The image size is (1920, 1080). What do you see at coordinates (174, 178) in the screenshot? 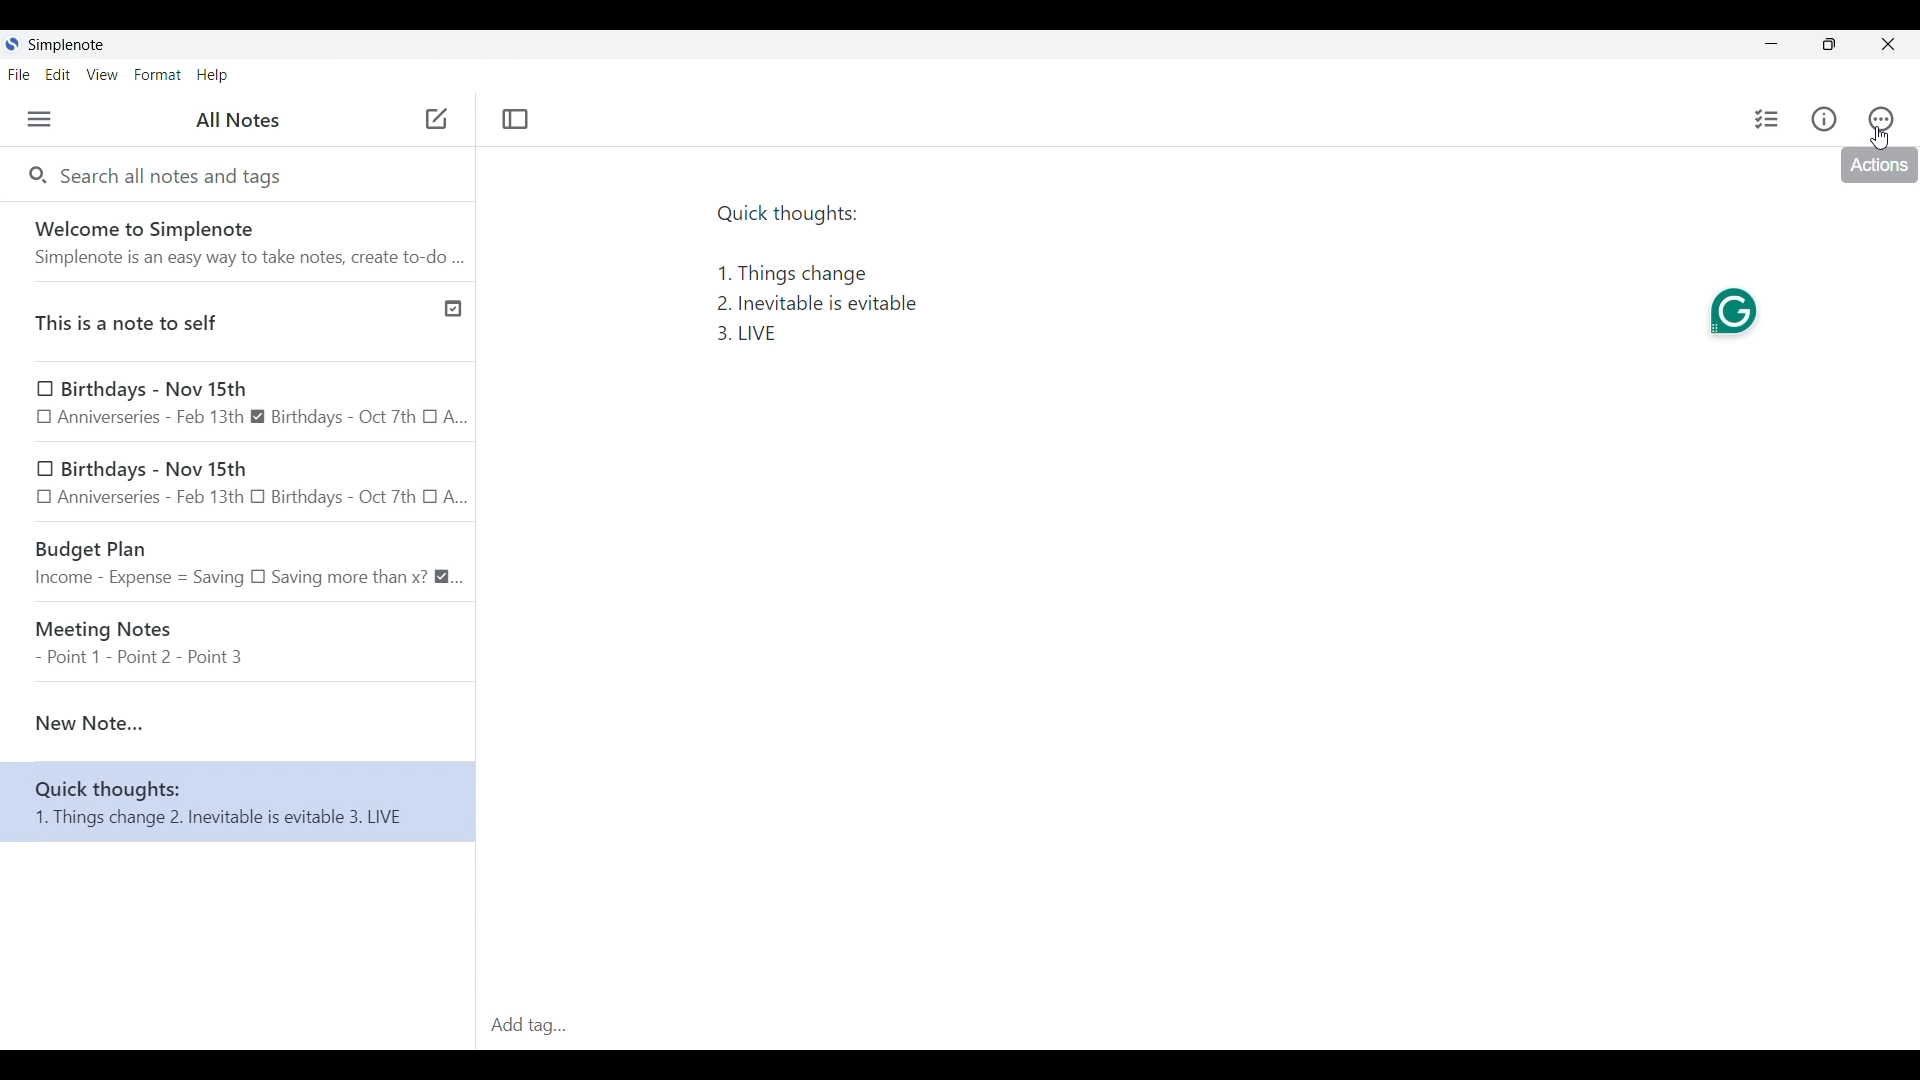
I see `Search all notes and tags` at bounding box center [174, 178].